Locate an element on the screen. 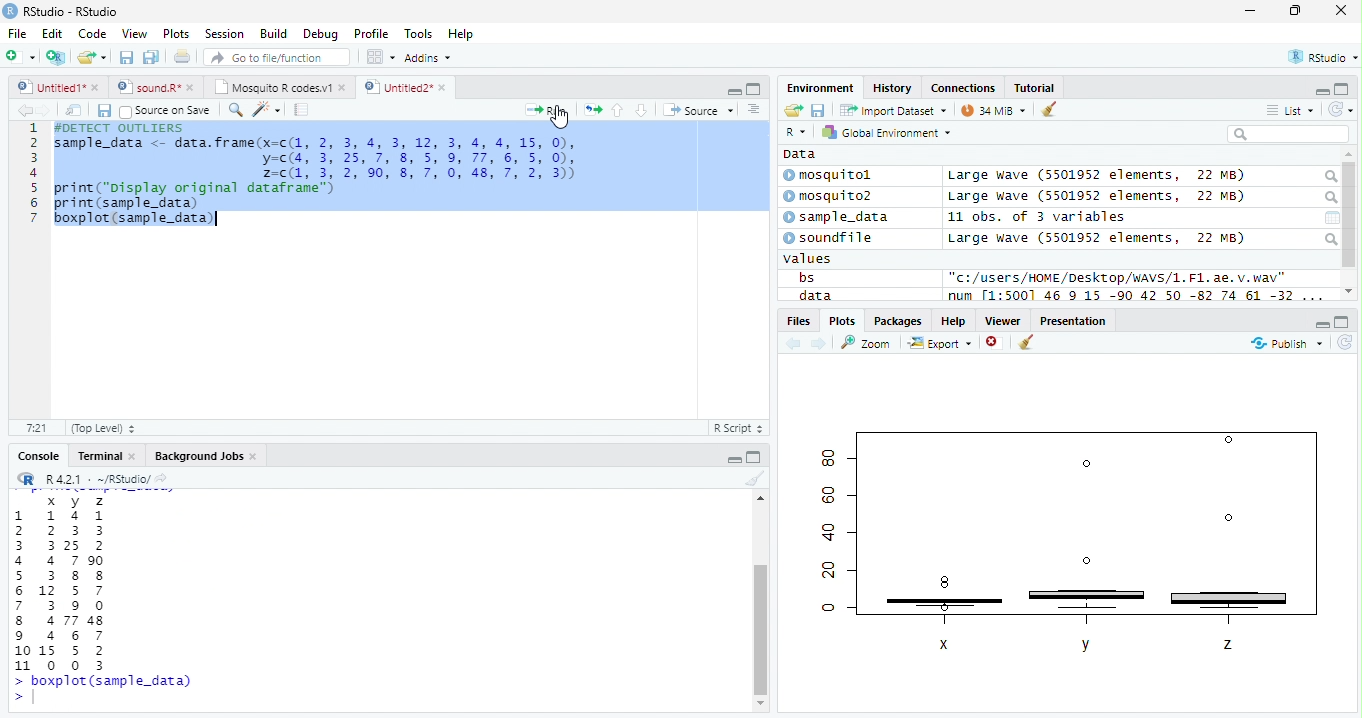  scroll bar is located at coordinates (1350, 215).